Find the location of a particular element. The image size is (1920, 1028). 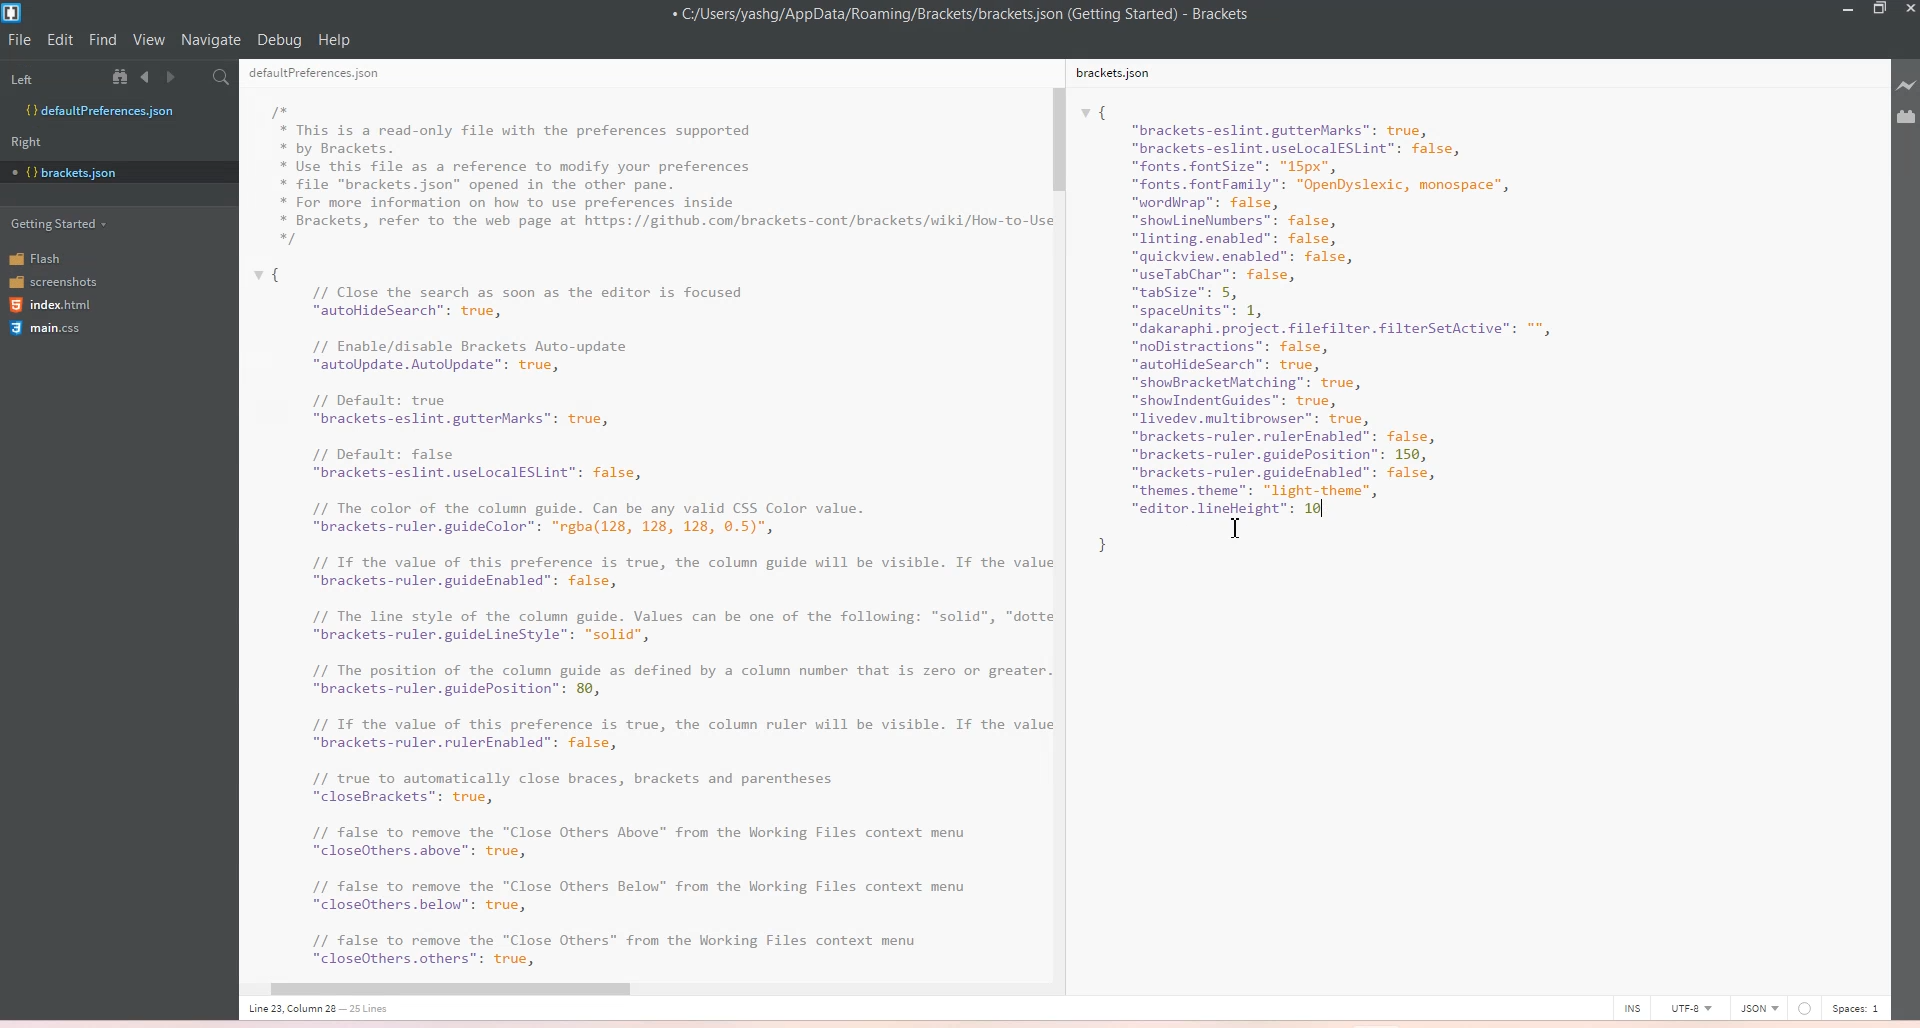

Screenshots is located at coordinates (53, 280).